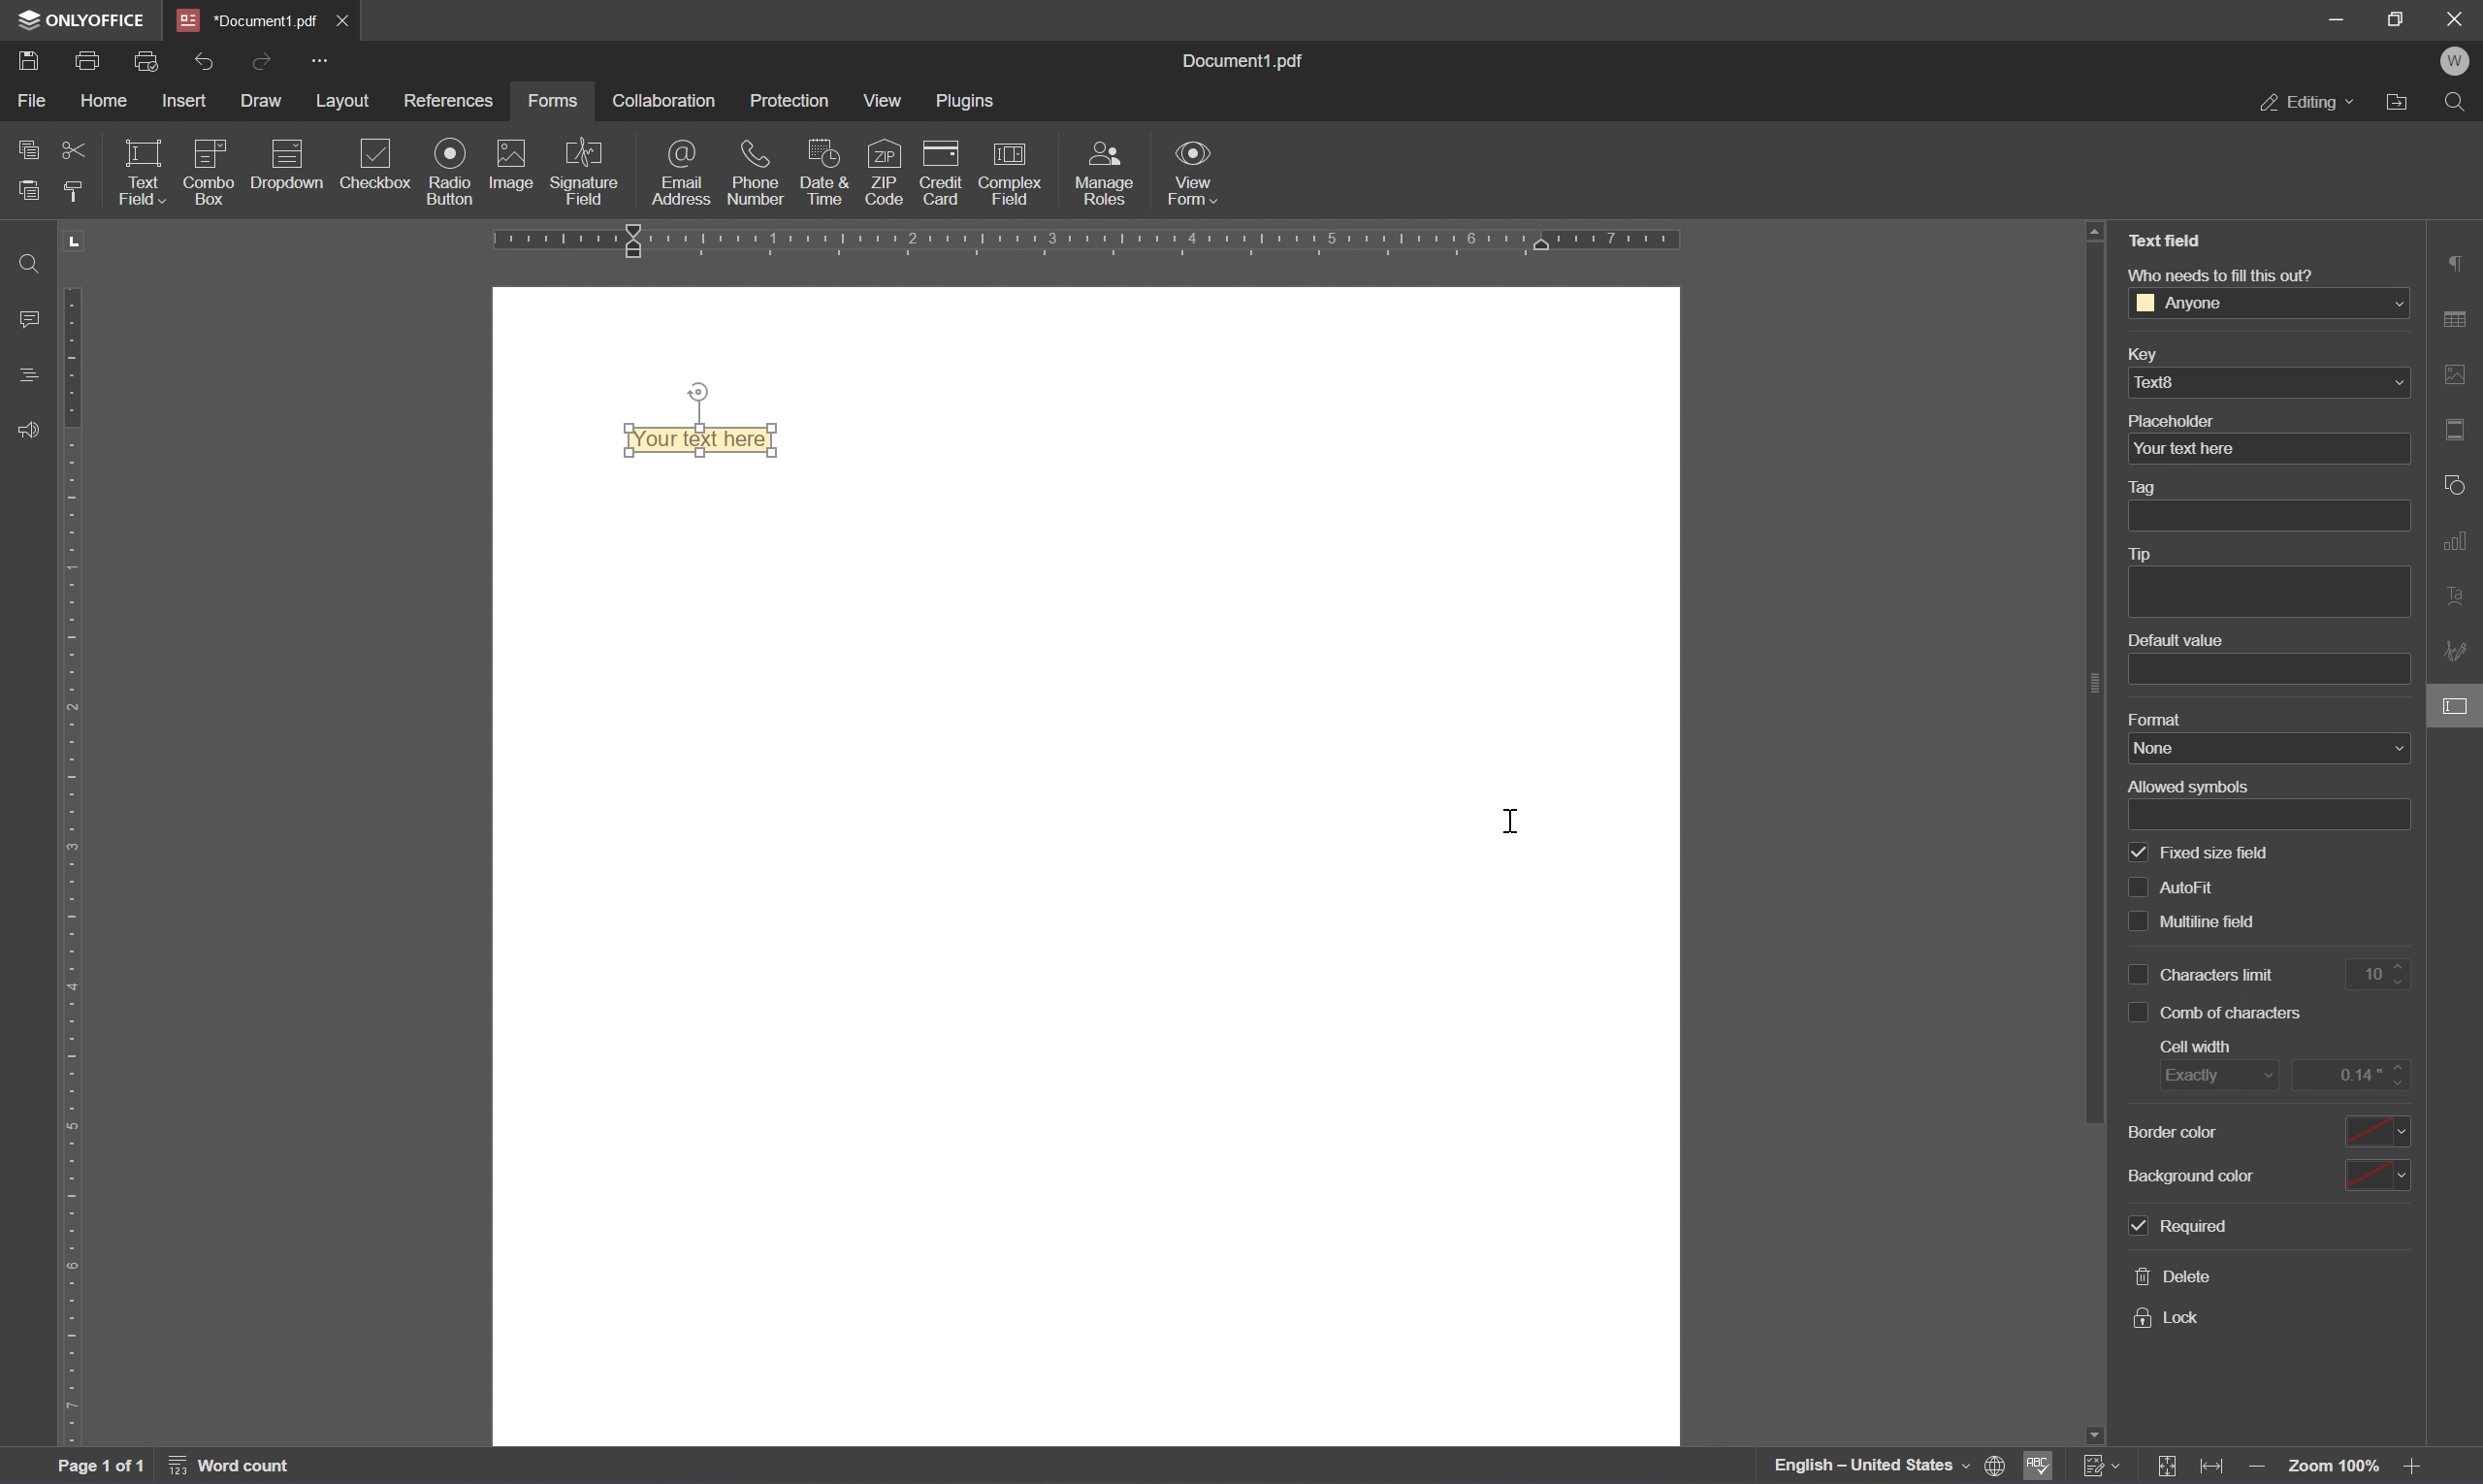  Describe the element at coordinates (212, 148) in the screenshot. I see `icon` at that location.